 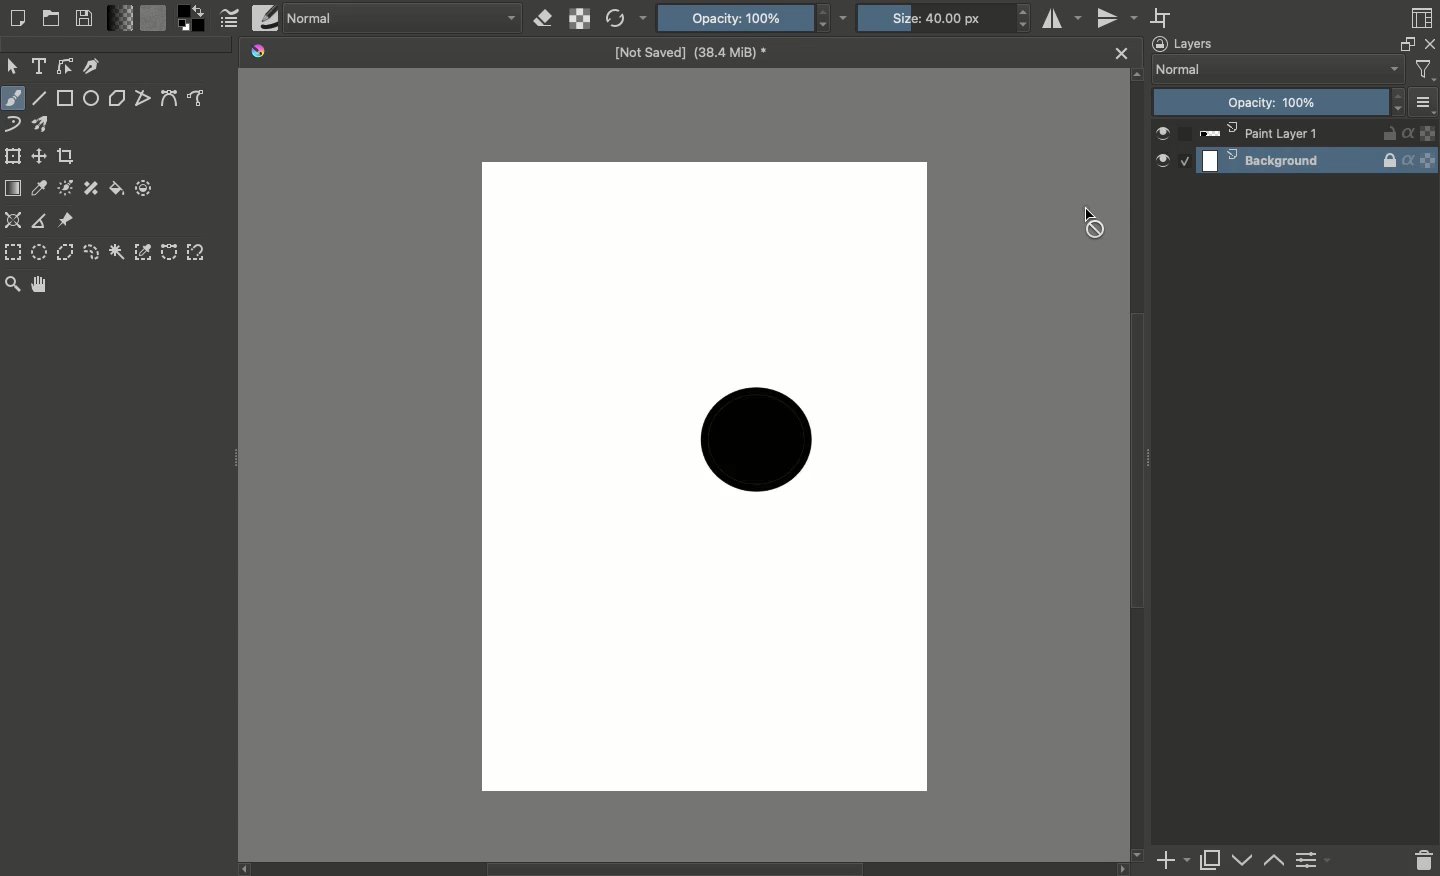 What do you see at coordinates (1165, 133) in the screenshot?
I see `Visible` at bounding box center [1165, 133].